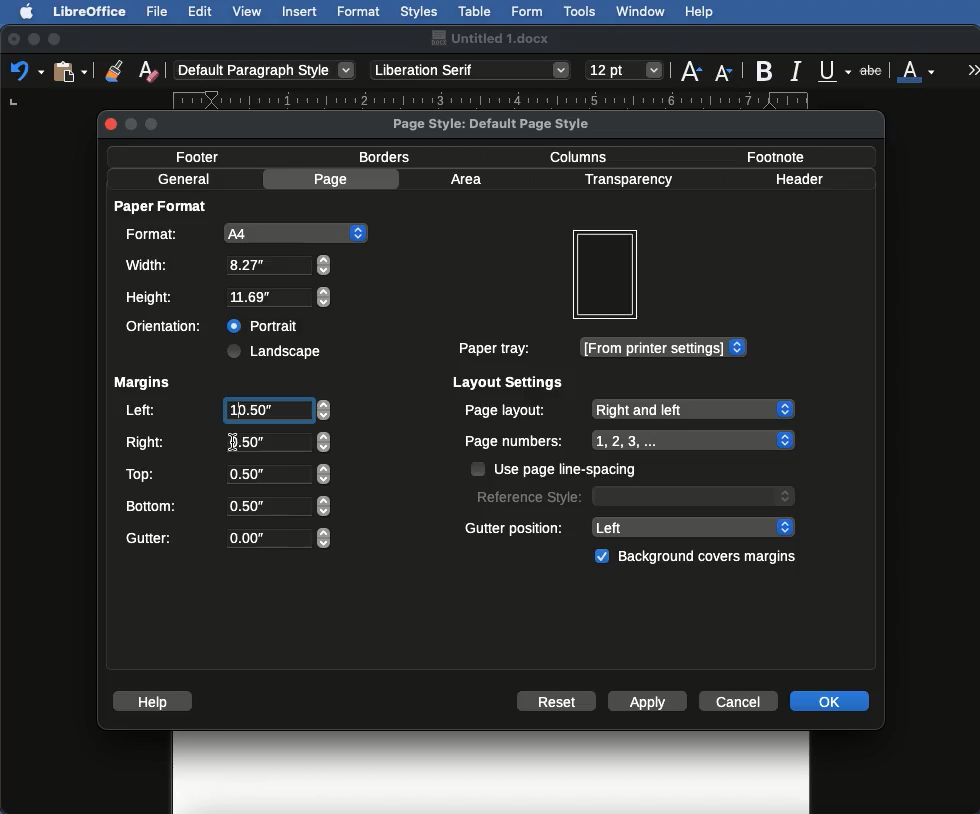  I want to click on A4, so click(243, 233).